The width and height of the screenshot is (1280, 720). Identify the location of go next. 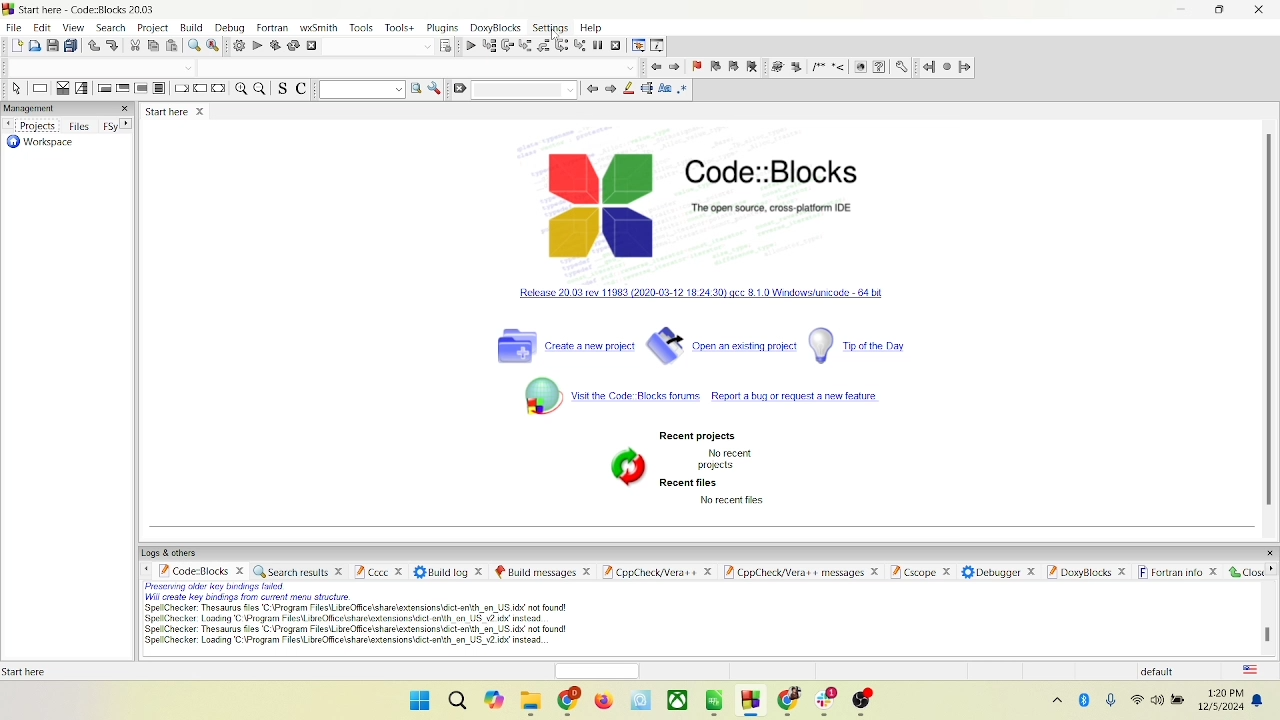
(674, 66).